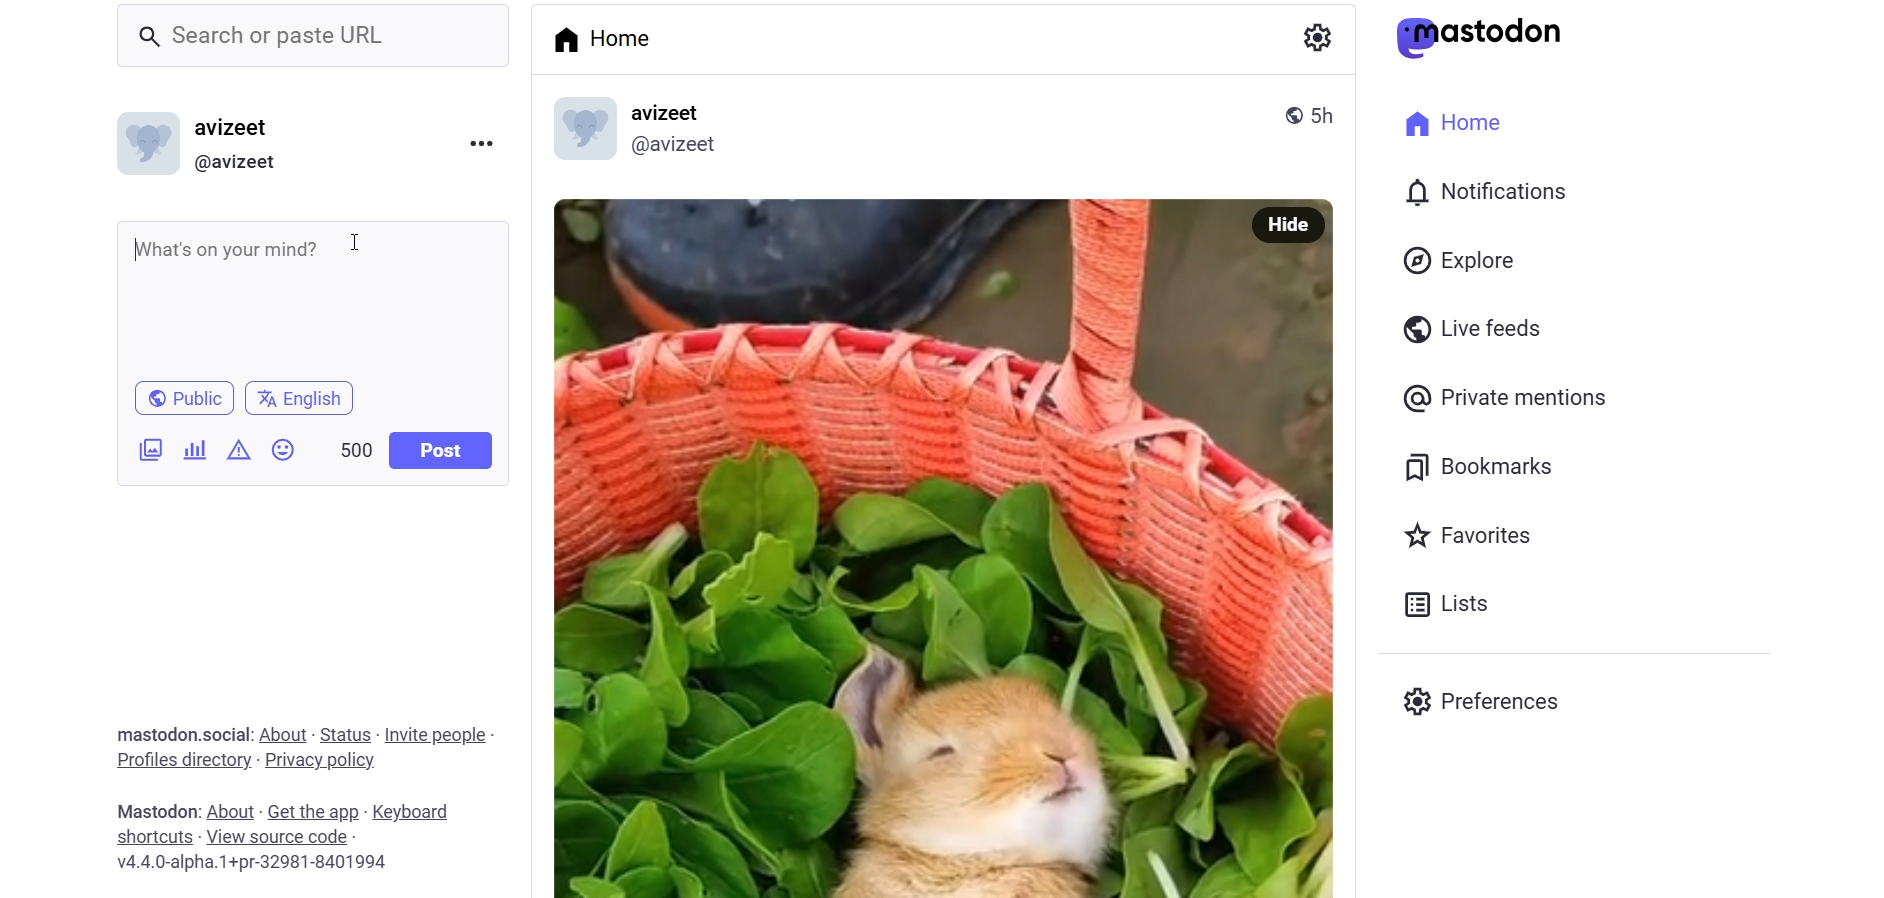 Image resolution: width=1884 pixels, height=898 pixels. Describe the element at coordinates (238, 450) in the screenshot. I see `content warning` at that location.